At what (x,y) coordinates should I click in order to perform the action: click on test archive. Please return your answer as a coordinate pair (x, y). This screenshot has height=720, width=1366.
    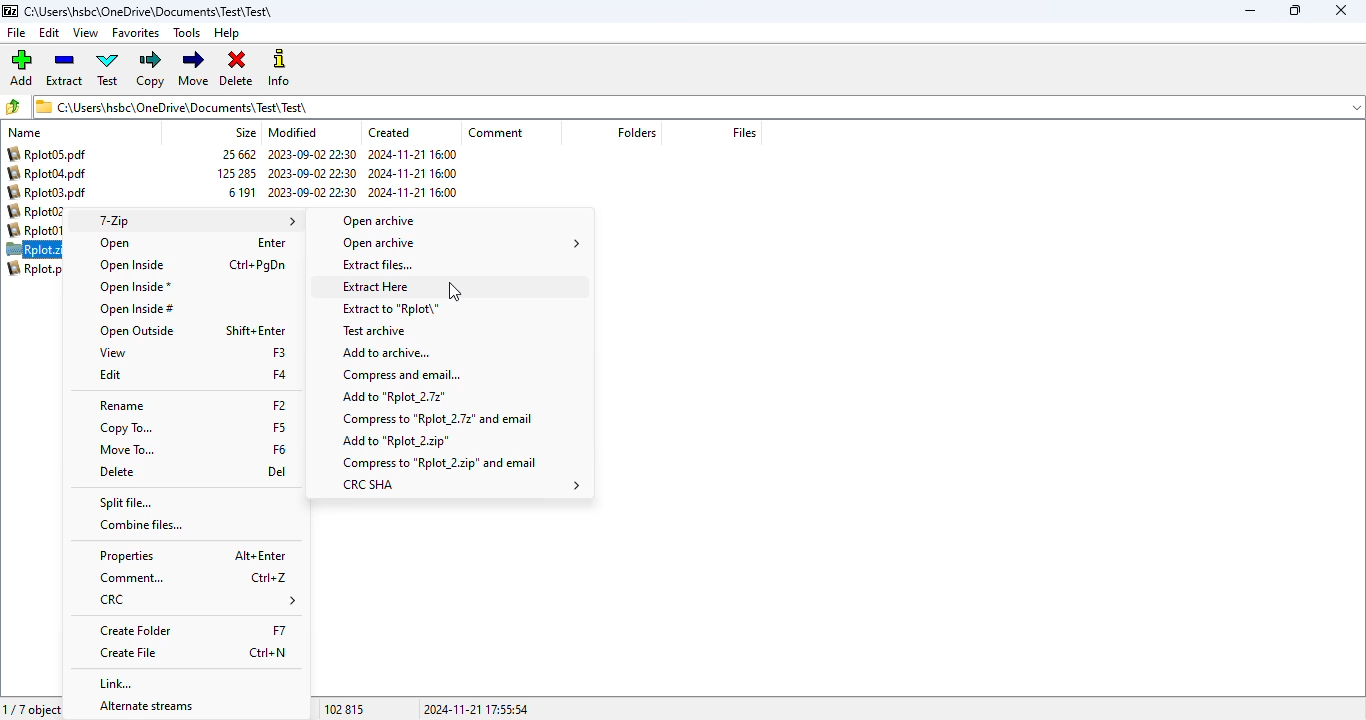
    Looking at the image, I should click on (373, 331).